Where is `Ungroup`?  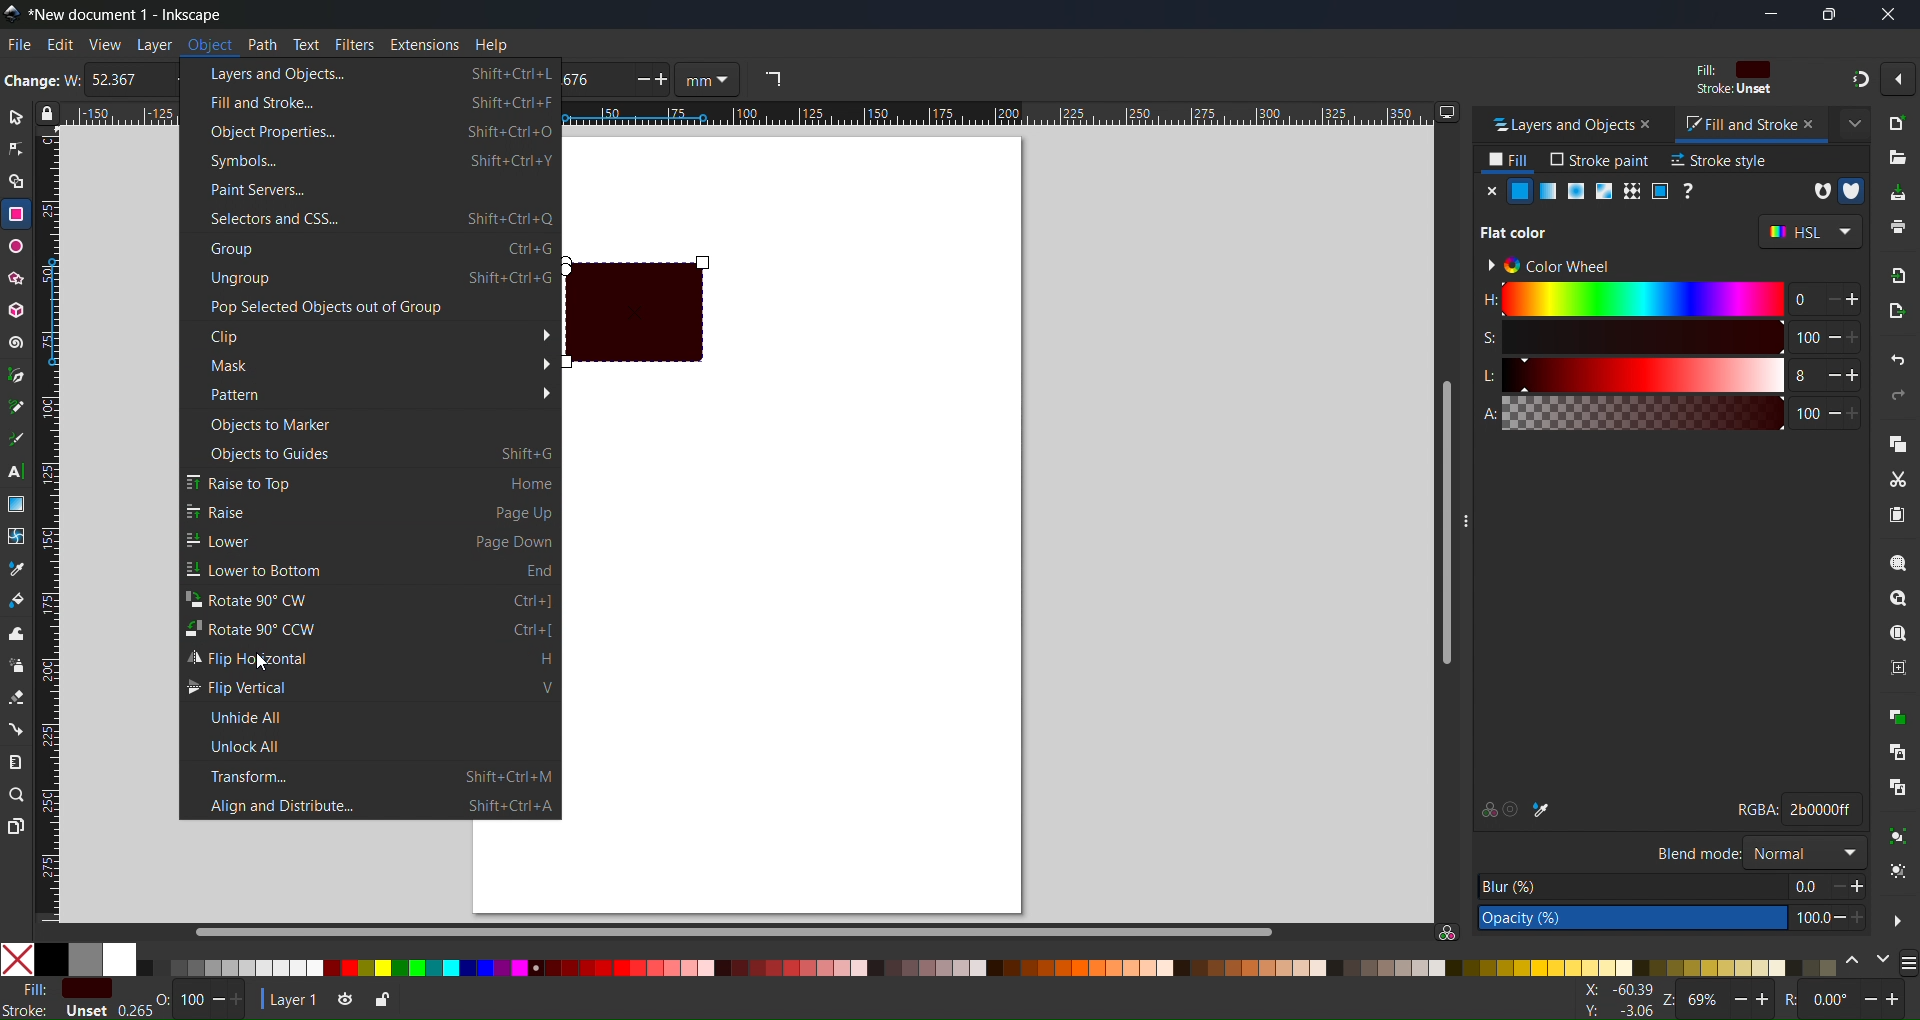
Ungroup is located at coordinates (1898, 873).